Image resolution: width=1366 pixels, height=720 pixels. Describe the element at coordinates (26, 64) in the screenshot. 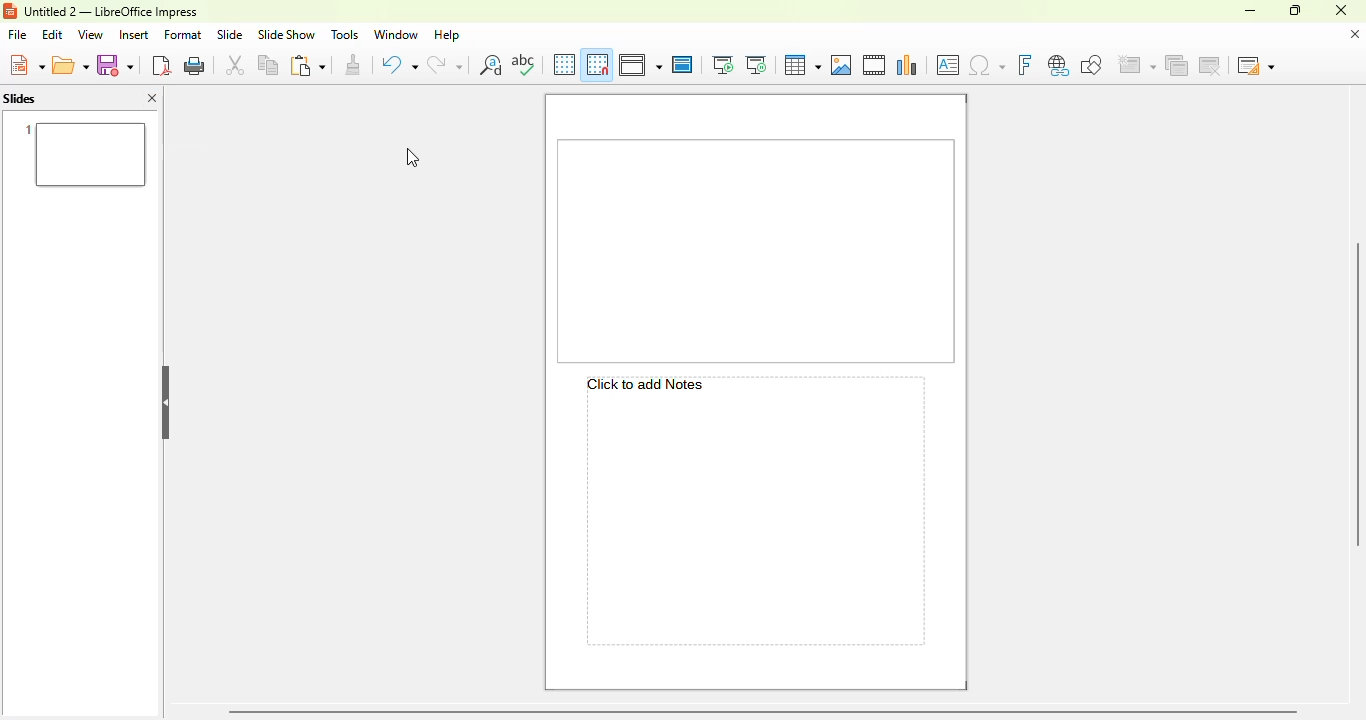

I see `new` at that location.